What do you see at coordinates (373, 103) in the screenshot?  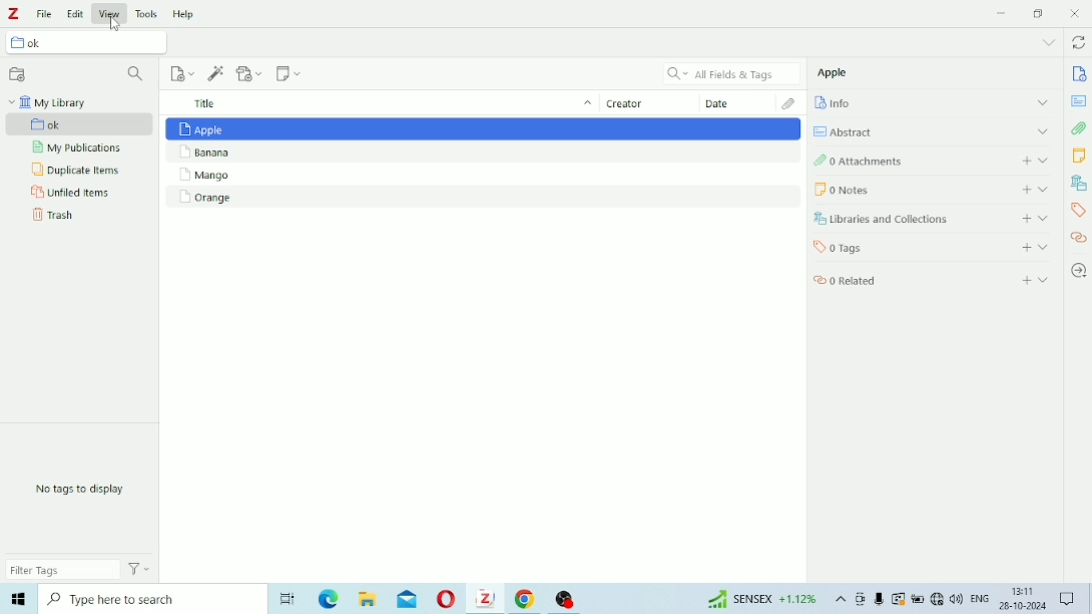 I see `Title` at bounding box center [373, 103].